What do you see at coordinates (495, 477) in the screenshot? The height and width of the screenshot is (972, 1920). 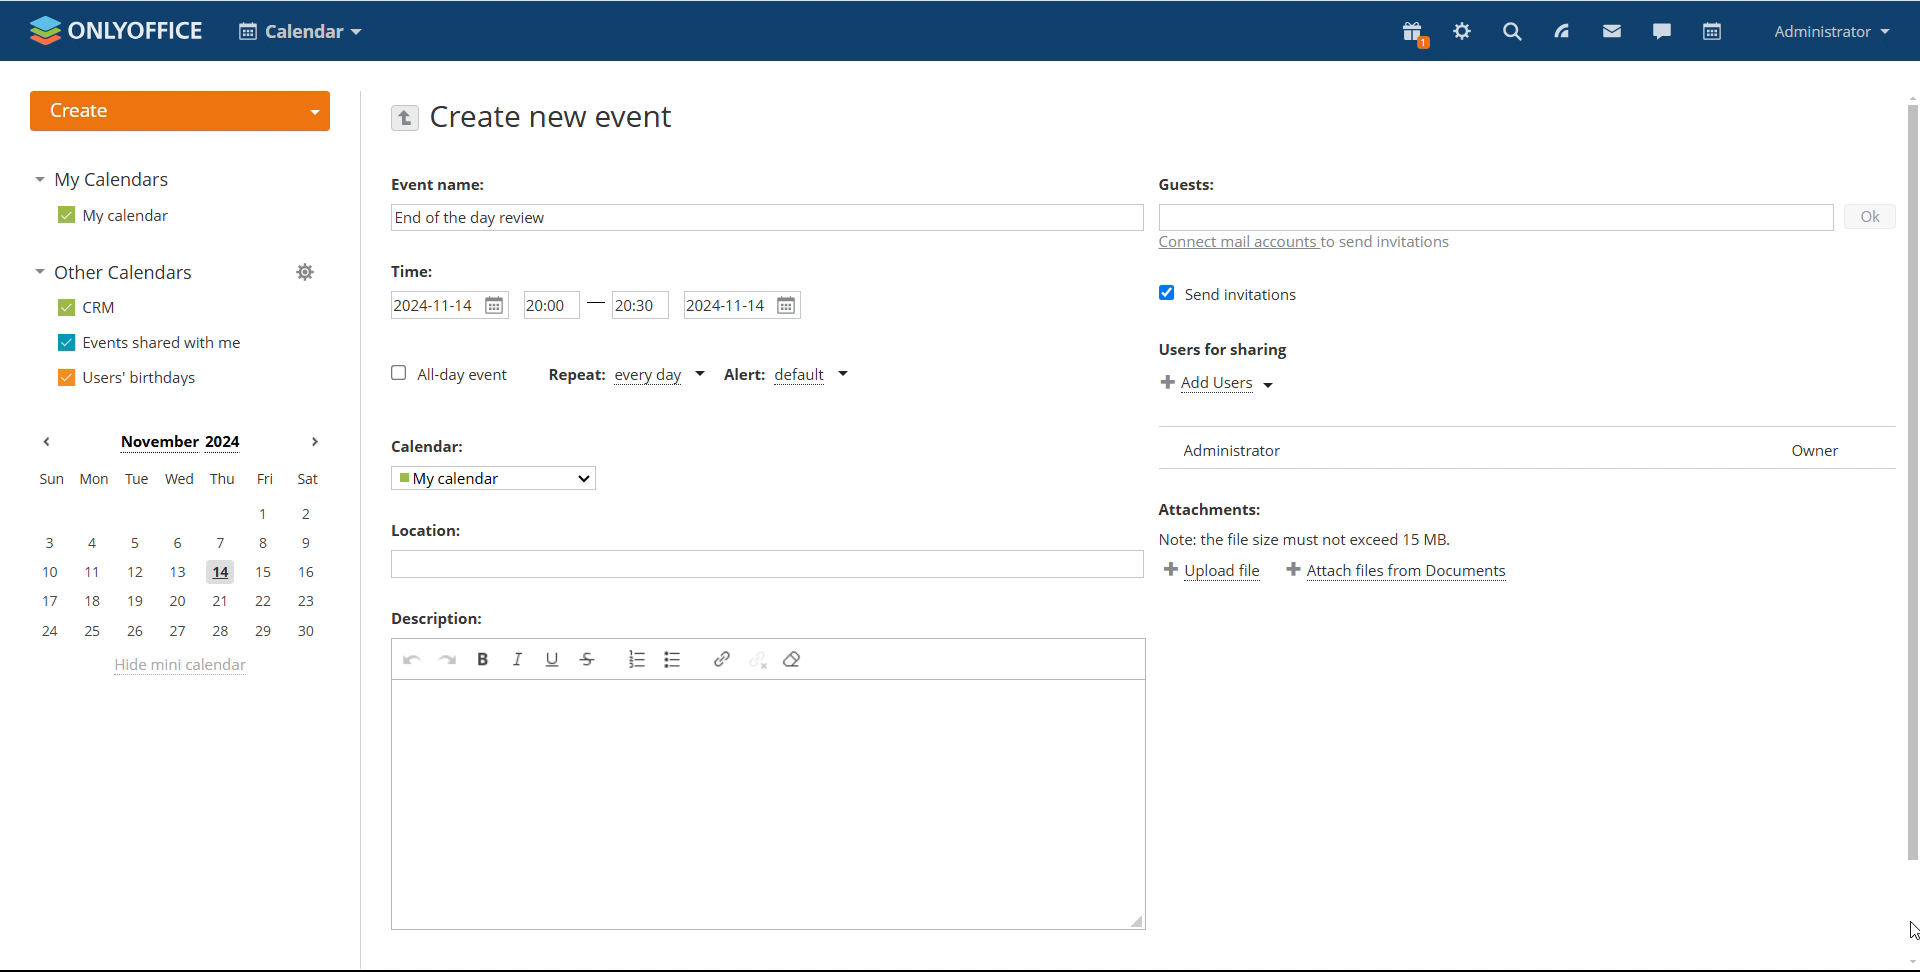 I see `select calendar` at bounding box center [495, 477].